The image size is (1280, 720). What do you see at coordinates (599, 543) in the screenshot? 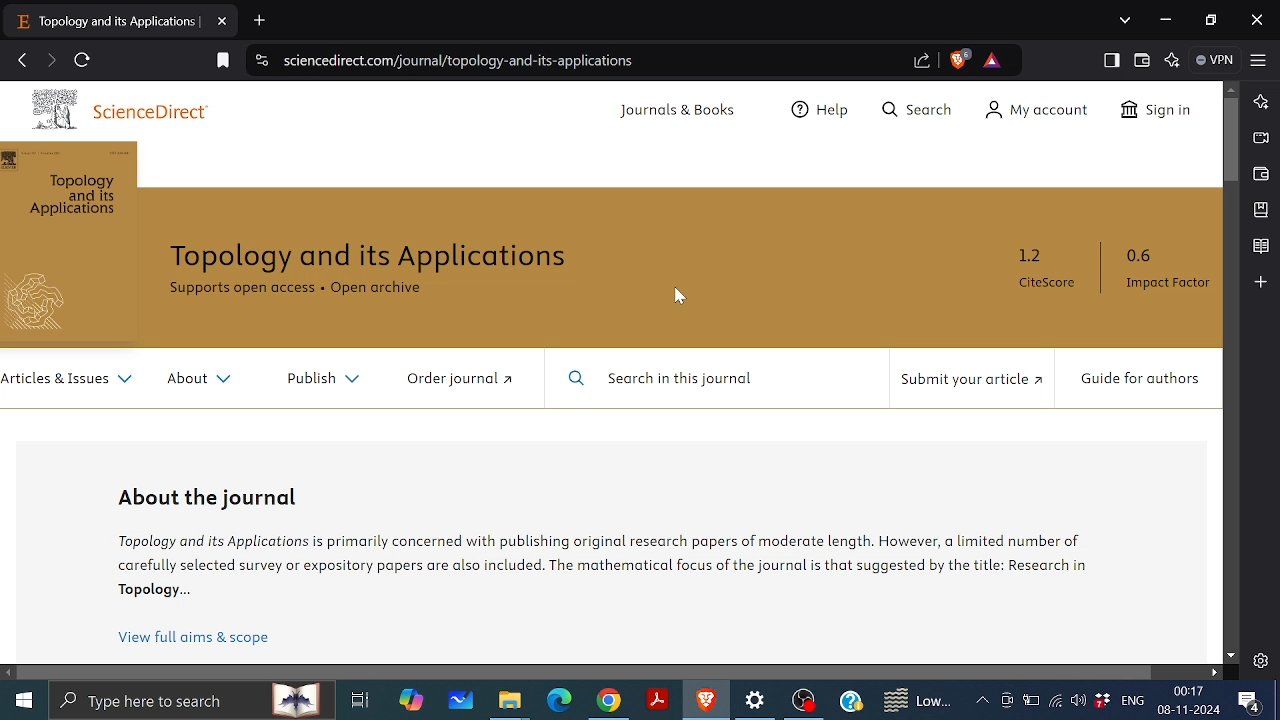
I see `About the journal

Topology and its Applications is primarily concerned with publishing original research papers of moderate length. However, a limited number of
carefully selected survey or expository papers are also included. The mathematical focus of the journal is that suggested by the title: Research in
Topology...` at bounding box center [599, 543].